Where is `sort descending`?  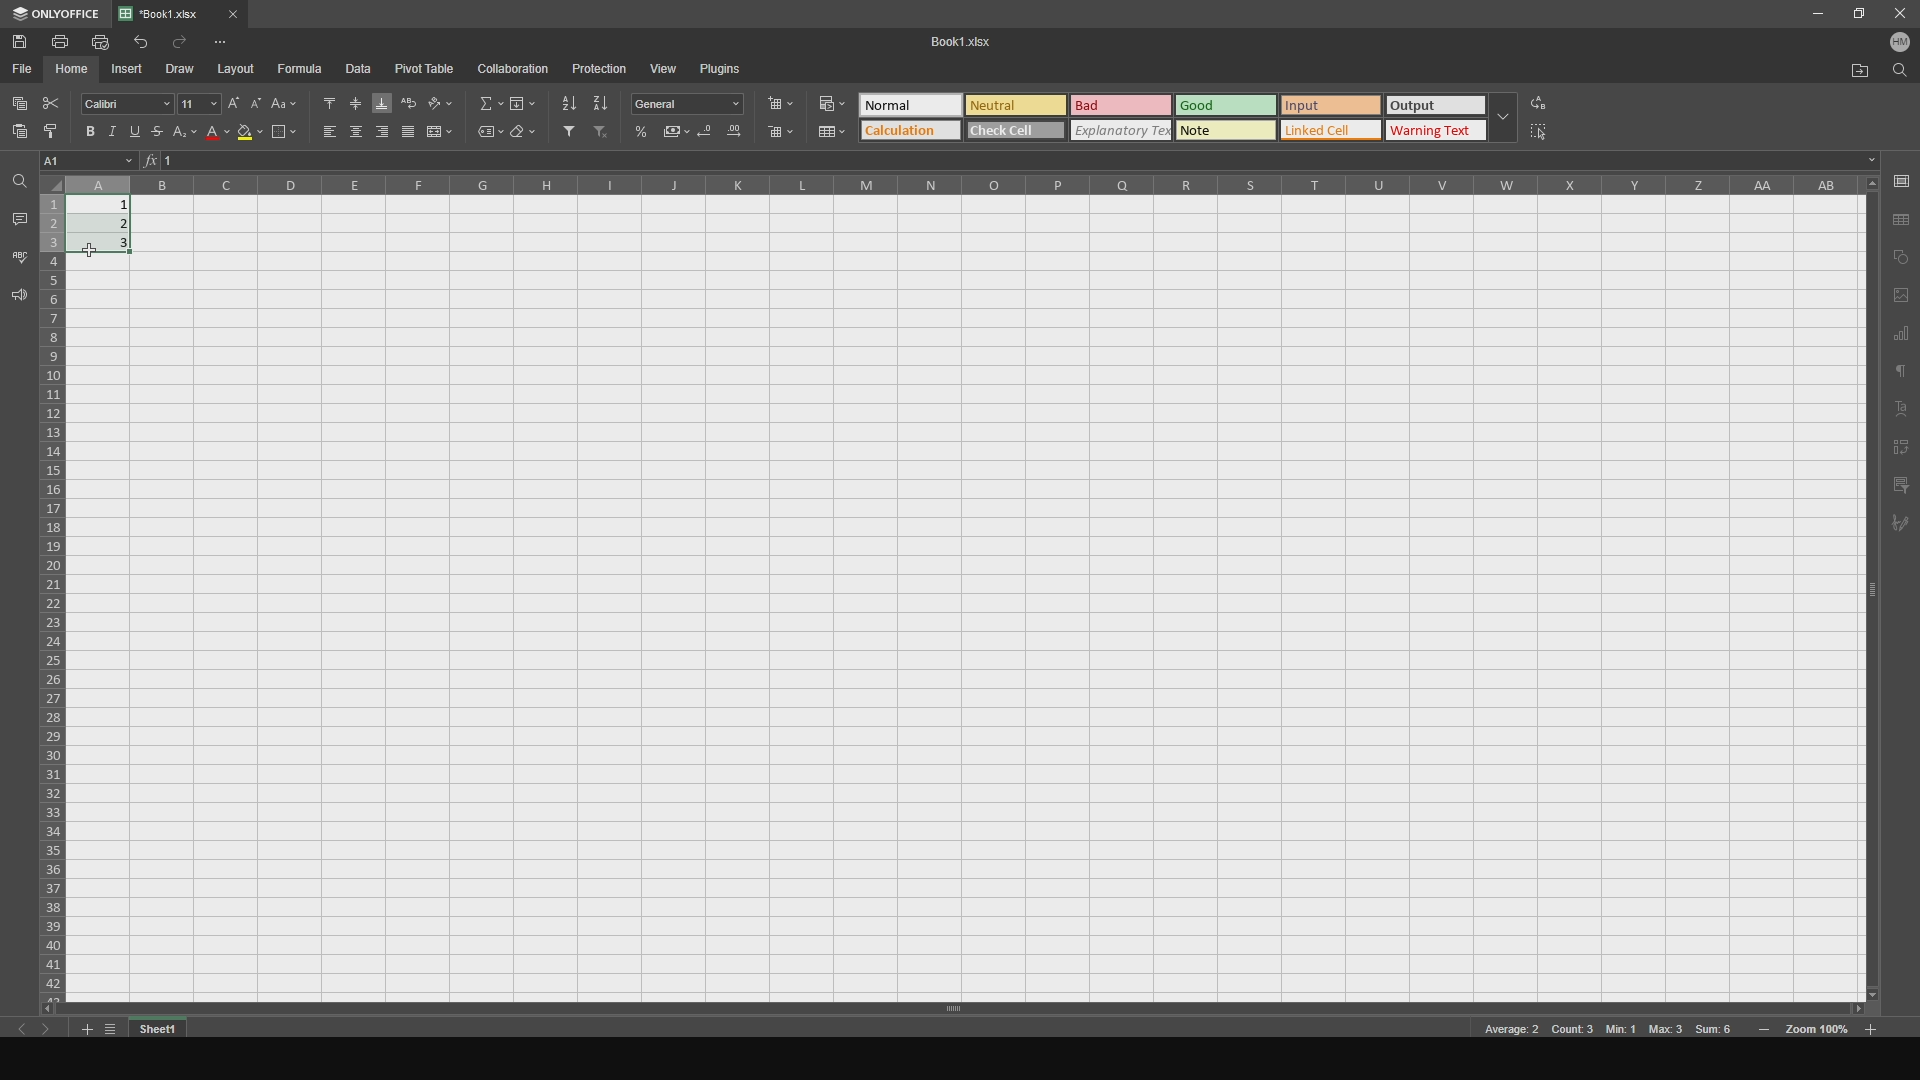
sort descending is located at coordinates (601, 102).